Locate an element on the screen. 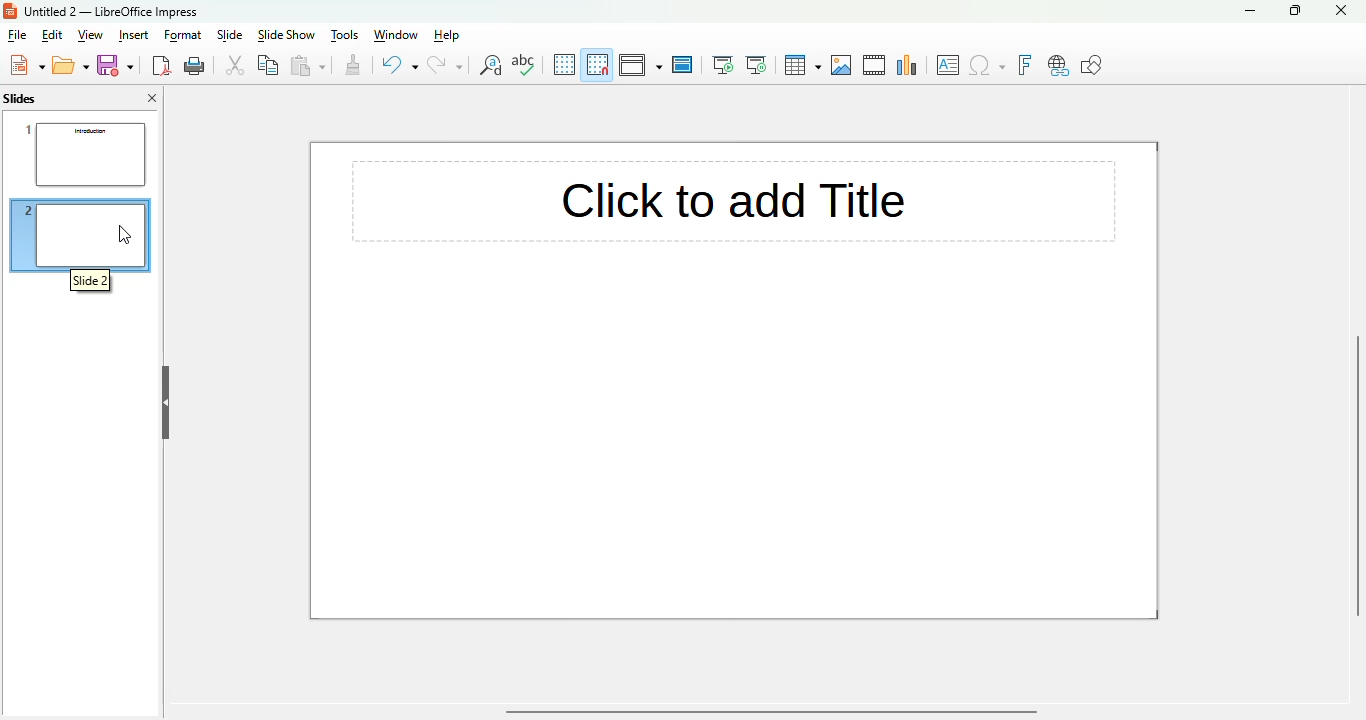 The width and height of the screenshot is (1366, 720). vertical scrollbar is located at coordinates (1362, 478).